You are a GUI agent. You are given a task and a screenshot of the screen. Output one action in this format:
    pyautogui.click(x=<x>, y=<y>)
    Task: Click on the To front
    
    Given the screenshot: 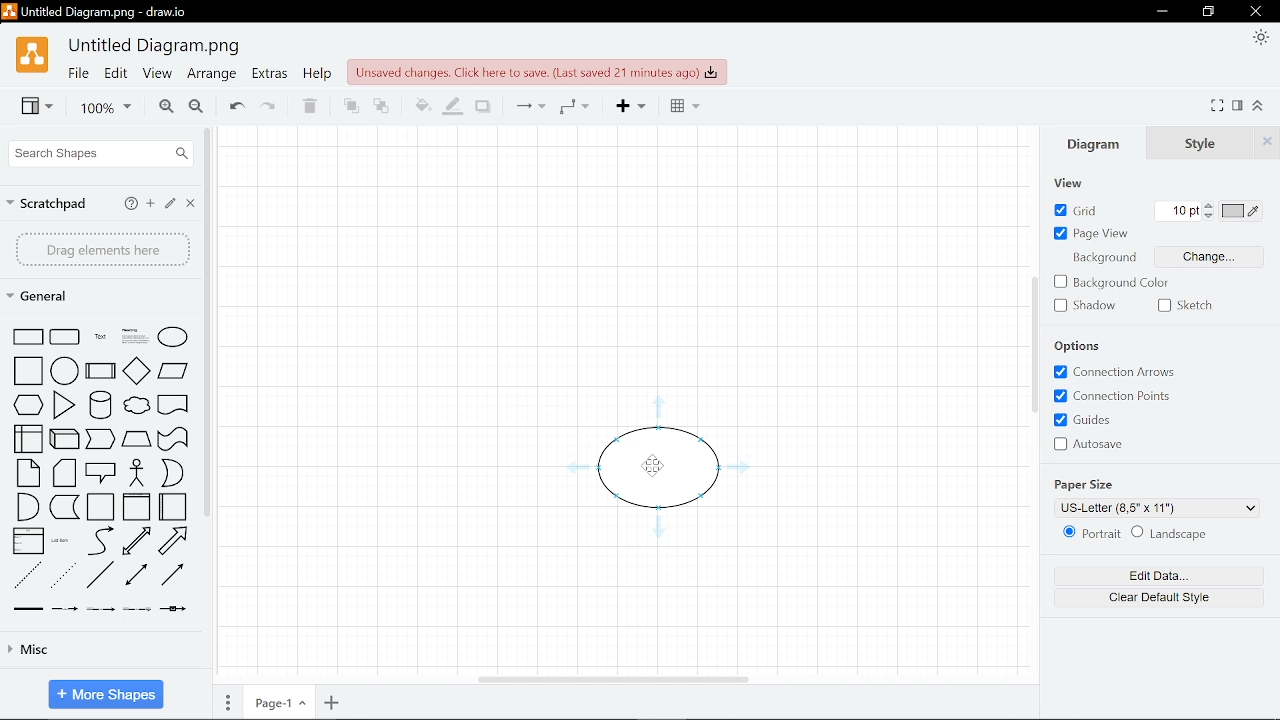 What is the action you would take?
    pyautogui.click(x=348, y=104)
    